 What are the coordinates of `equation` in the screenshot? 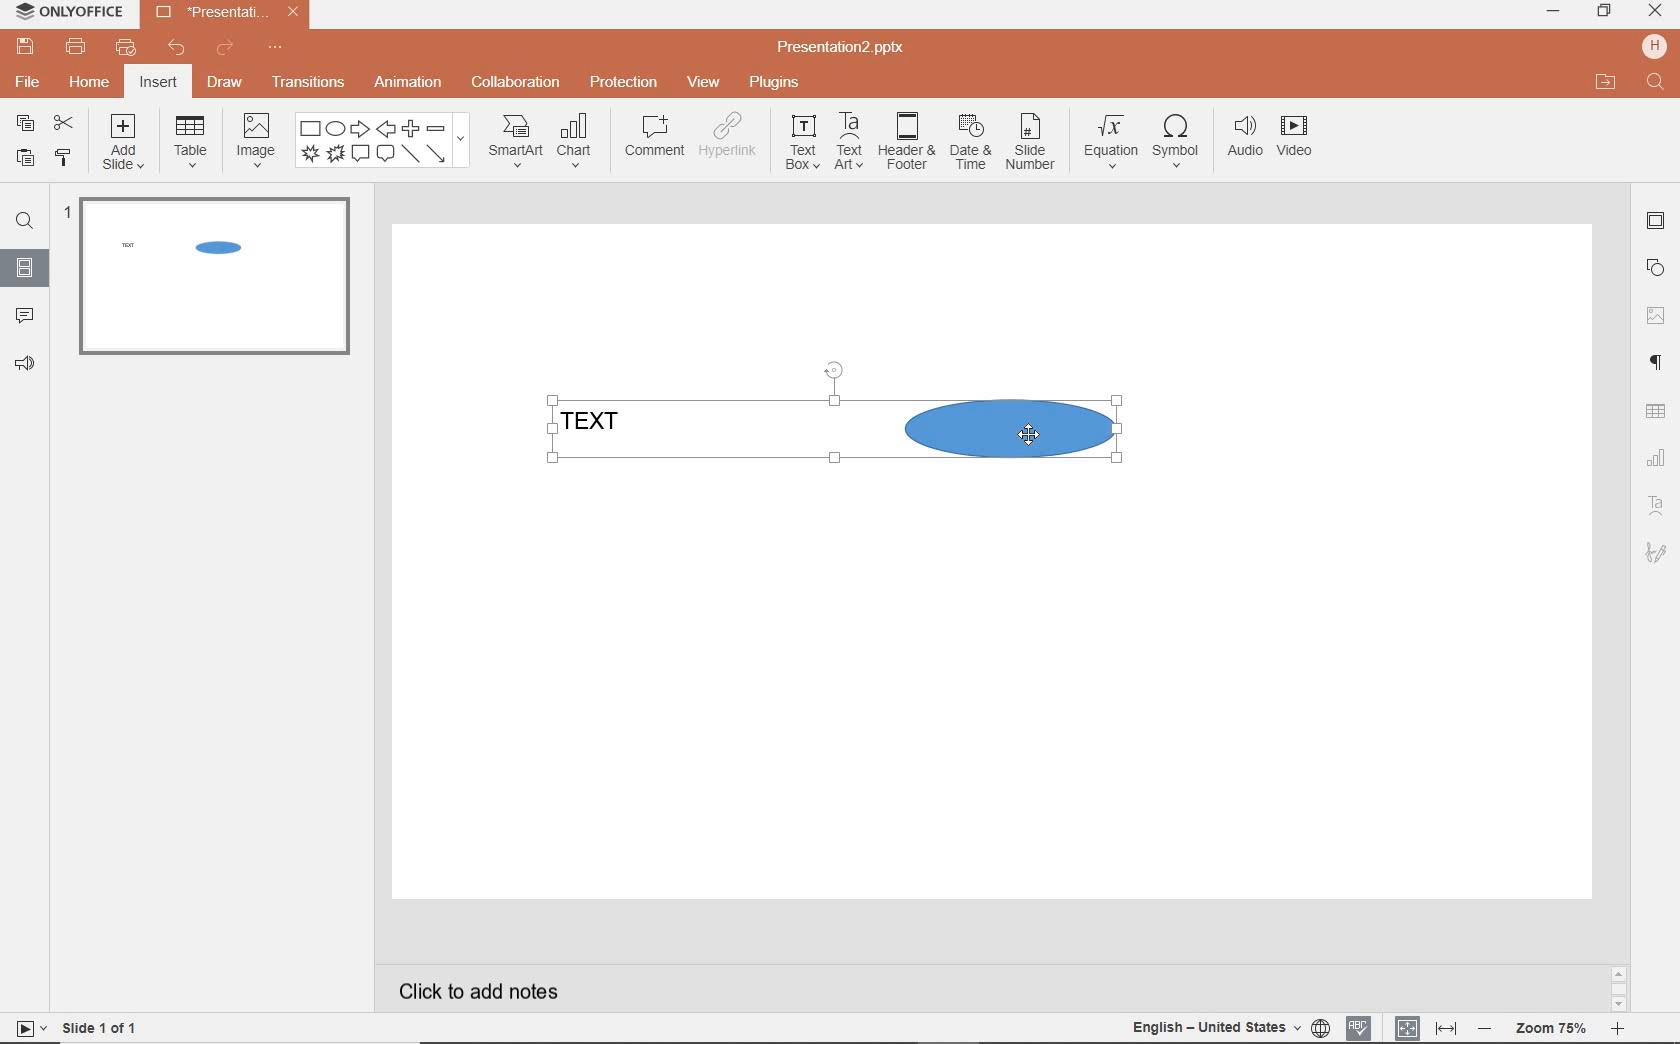 It's located at (1107, 145).